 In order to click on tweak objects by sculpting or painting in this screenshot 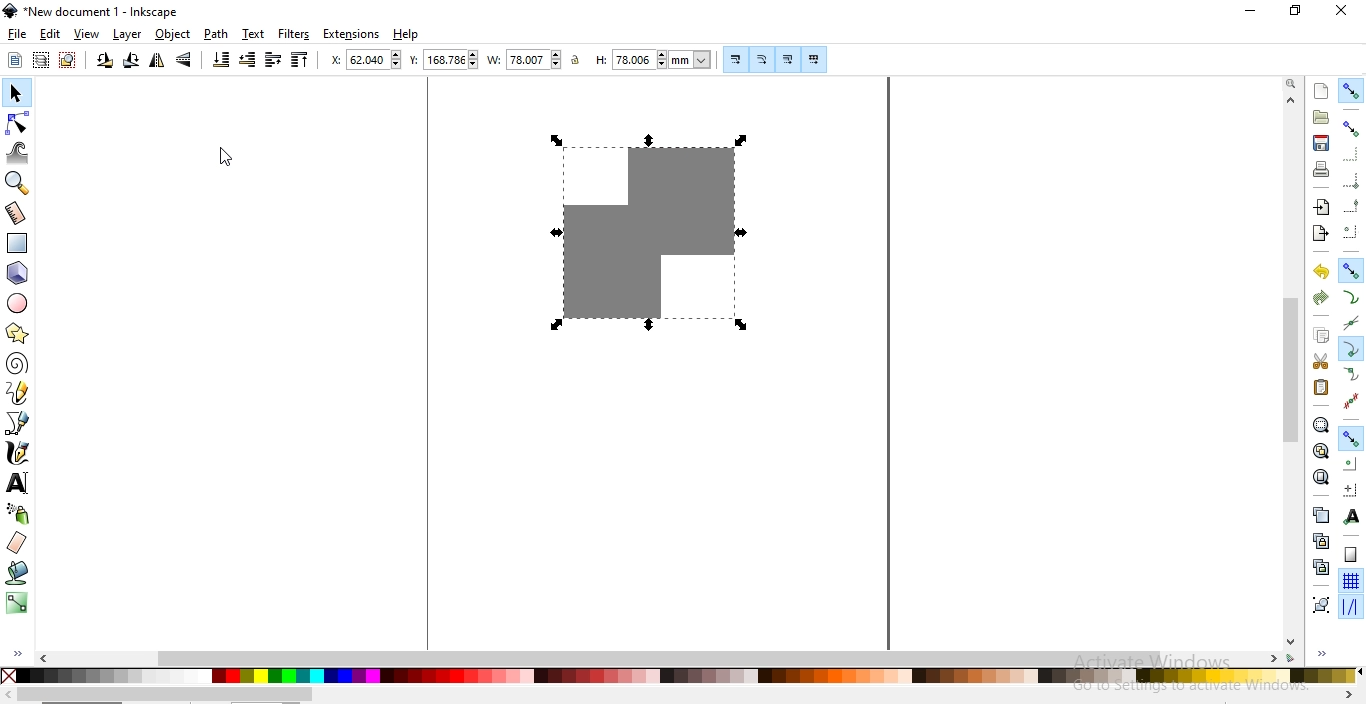, I will do `click(20, 153)`.